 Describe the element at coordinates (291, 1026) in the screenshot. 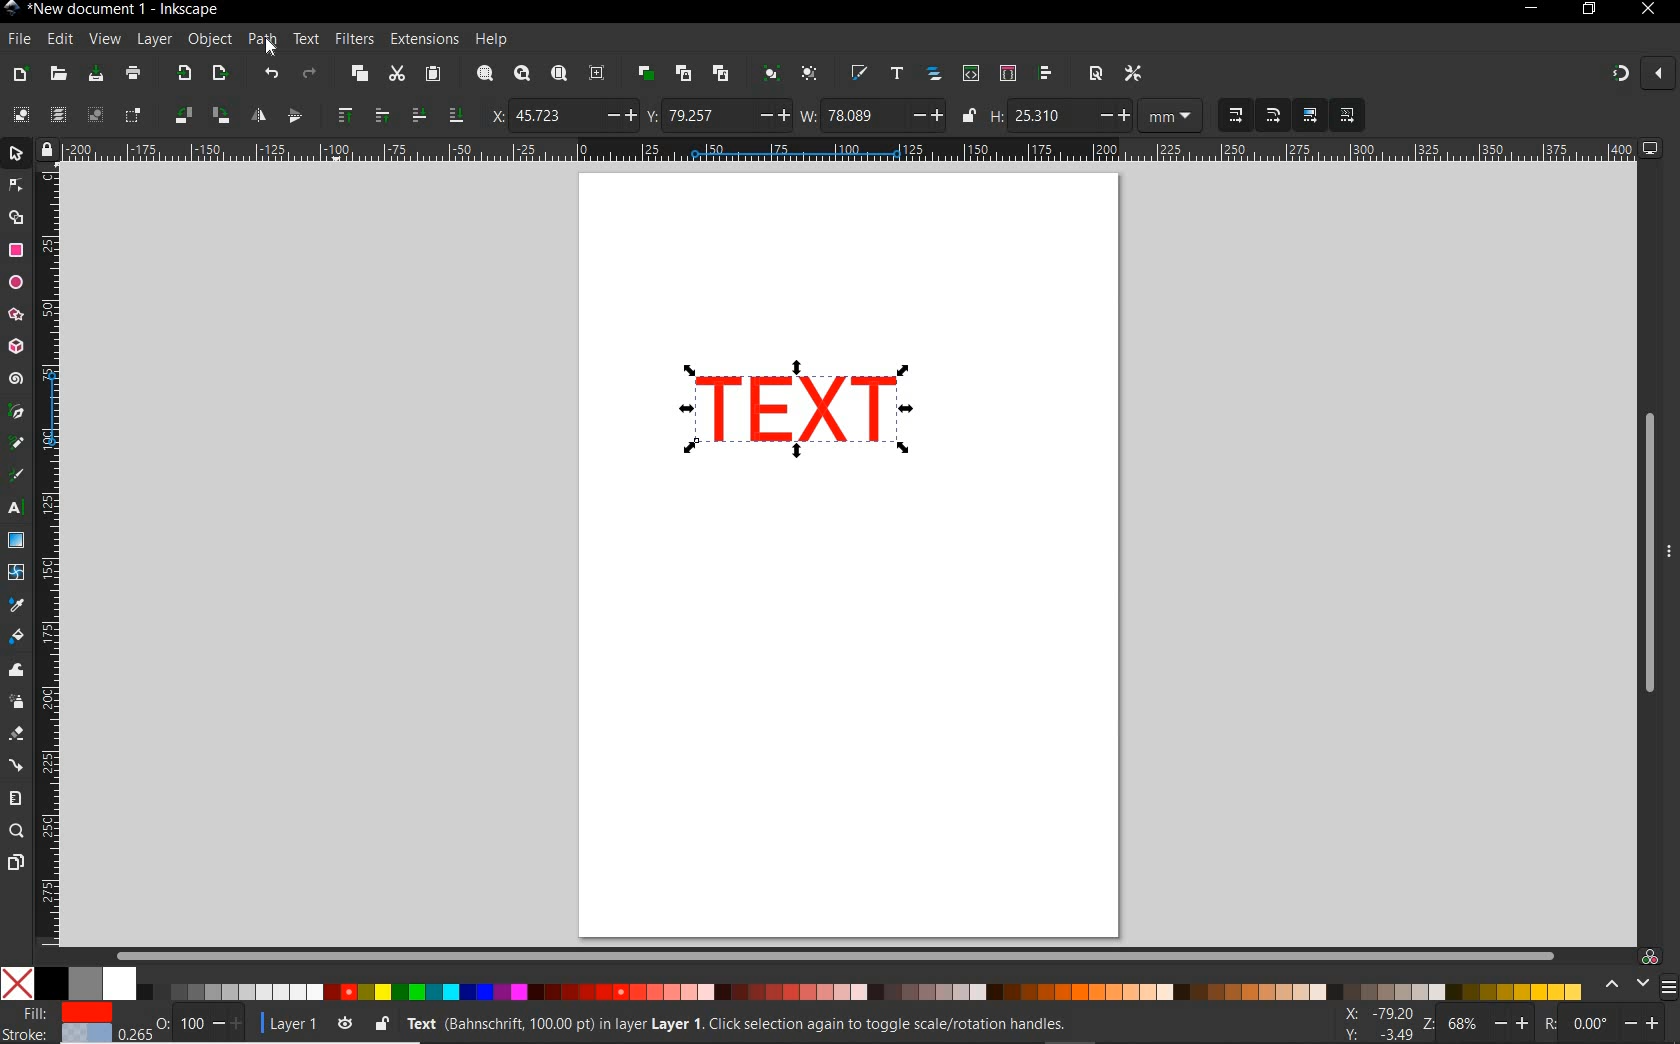

I see `CURRENT LAYER: LAYER 1` at that location.